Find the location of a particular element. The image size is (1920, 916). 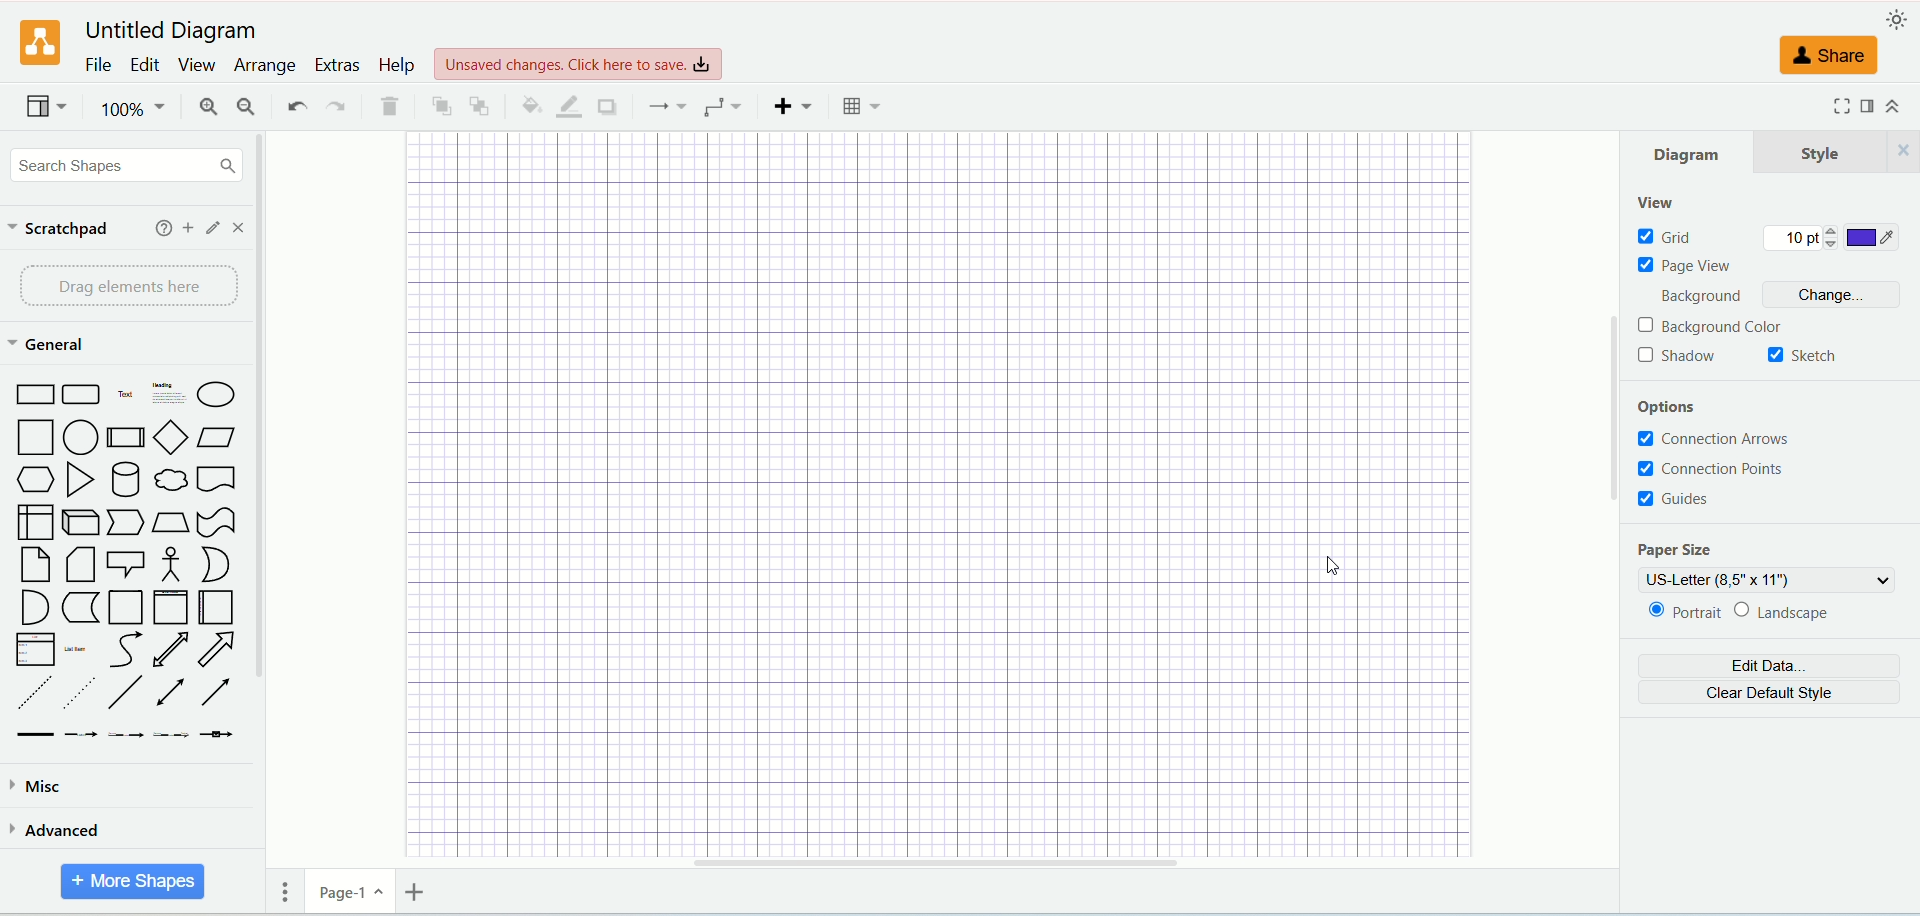

clear default style is located at coordinates (1771, 694).